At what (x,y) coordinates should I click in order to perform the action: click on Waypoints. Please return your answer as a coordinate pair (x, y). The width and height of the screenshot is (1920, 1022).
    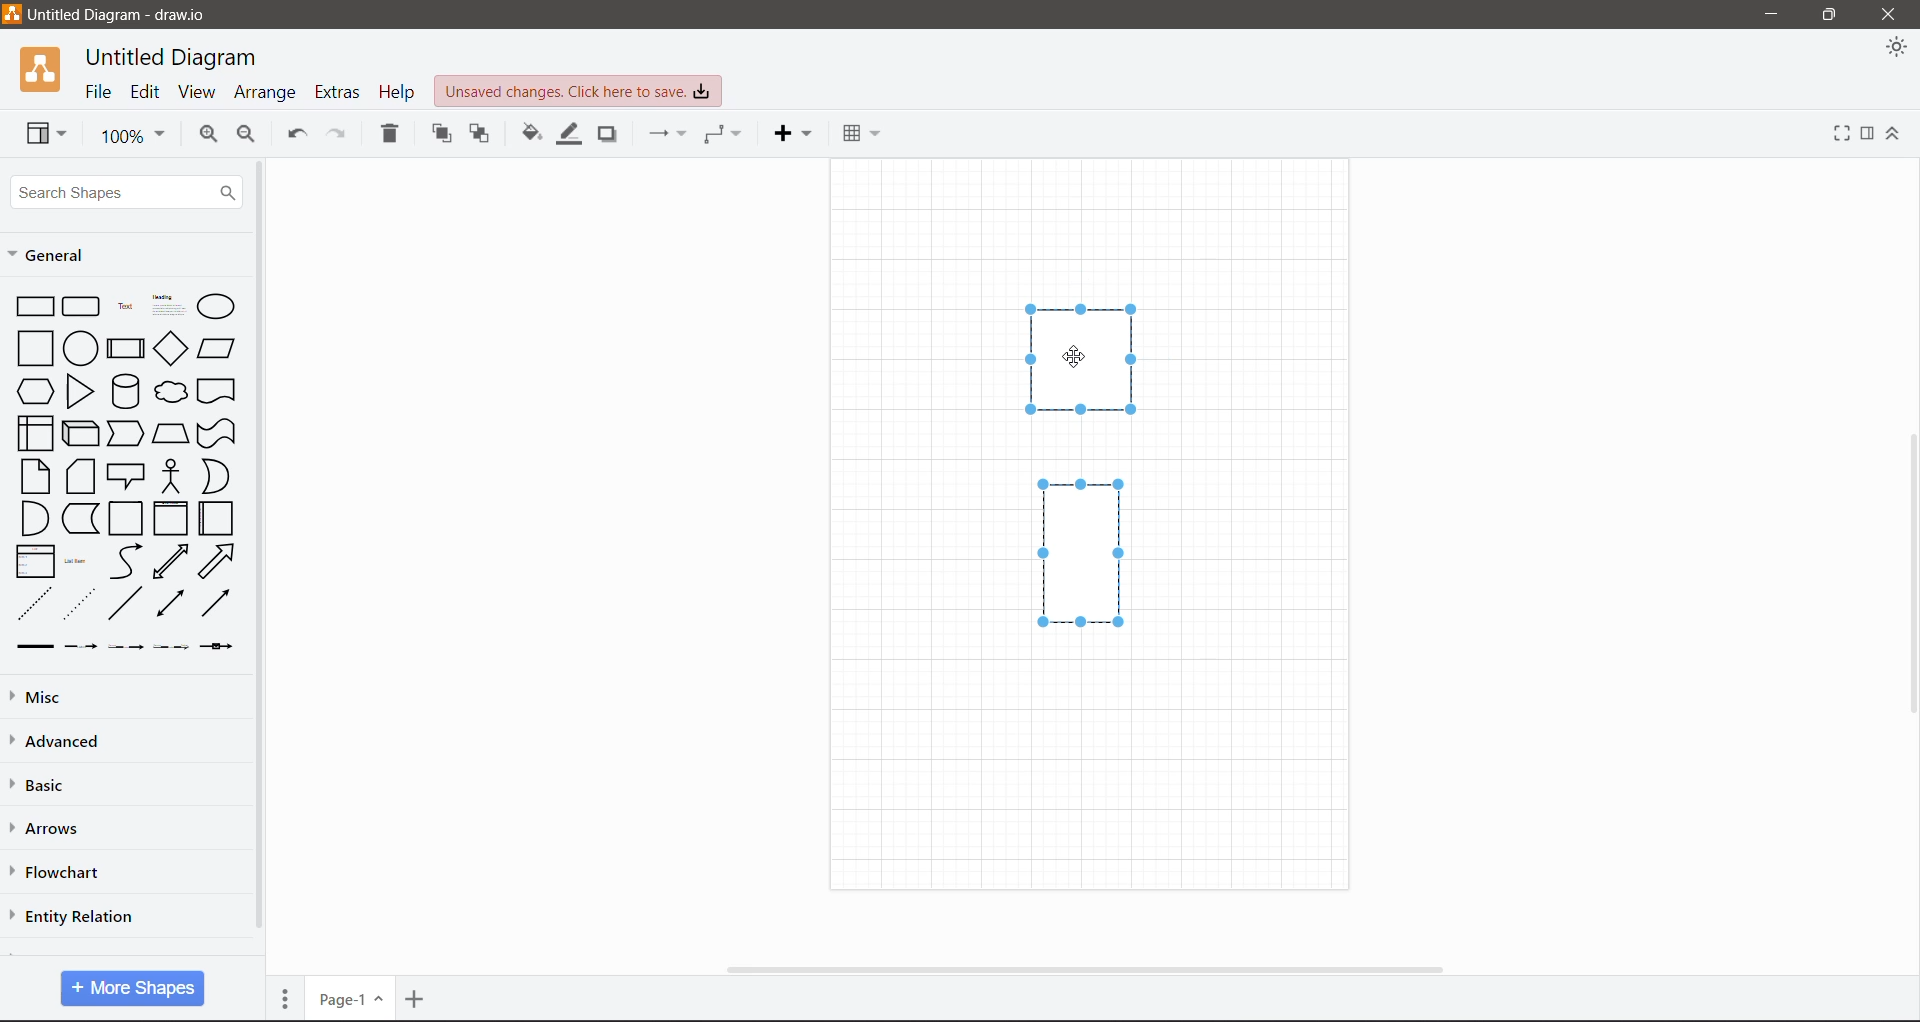
    Looking at the image, I should click on (722, 136).